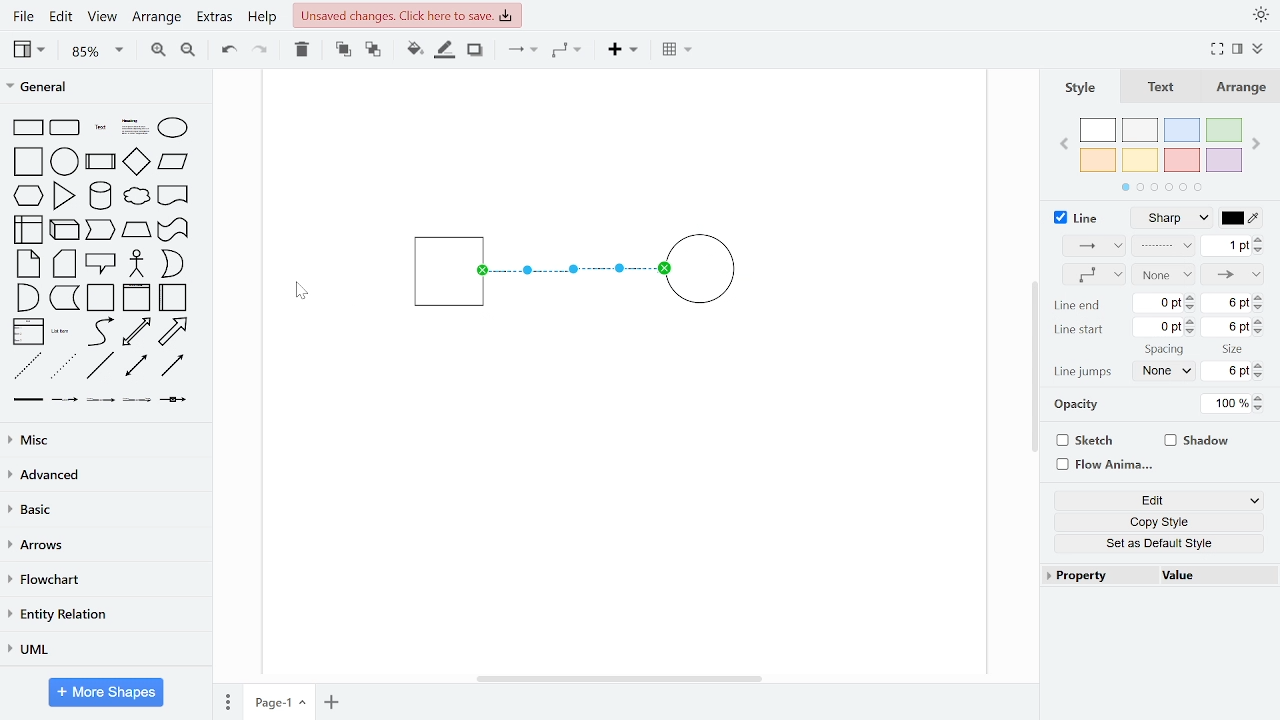 The width and height of the screenshot is (1280, 720). I want to click on text box, so click(136, 129).